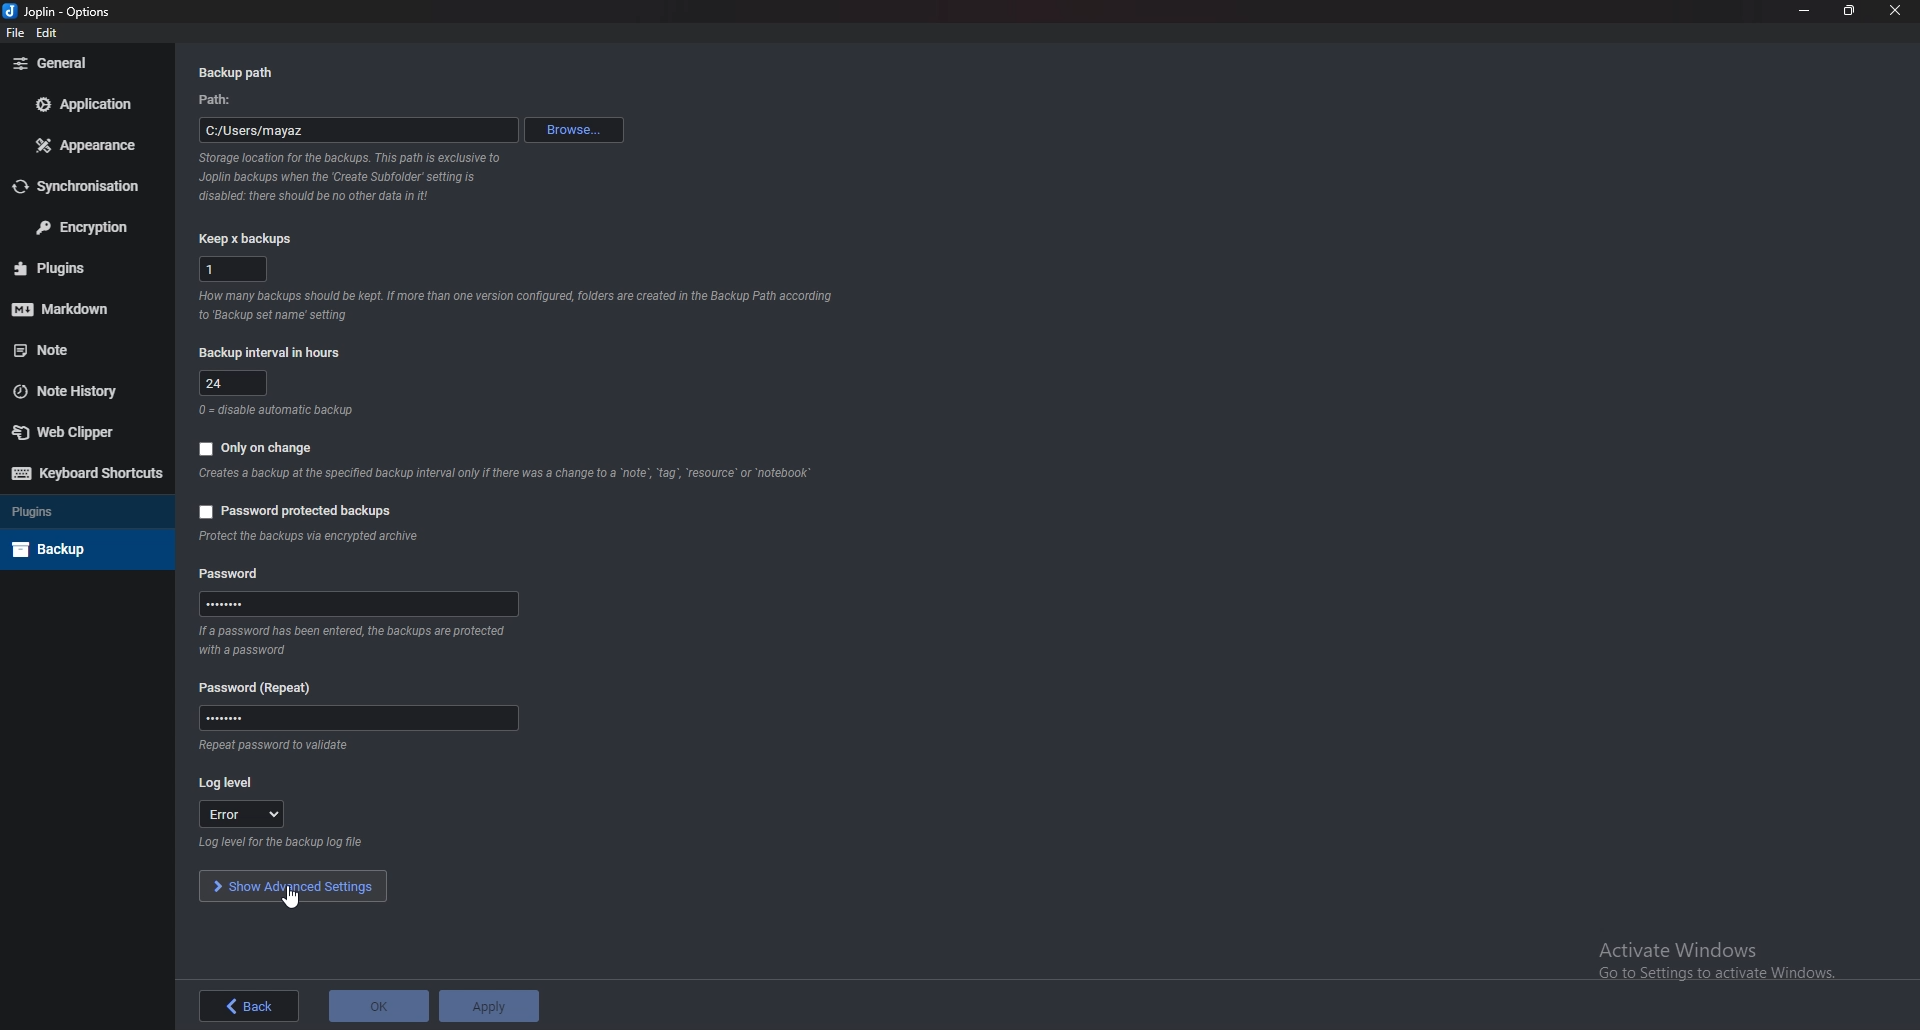  I want to click on 24 Hours, so click(234, 383).